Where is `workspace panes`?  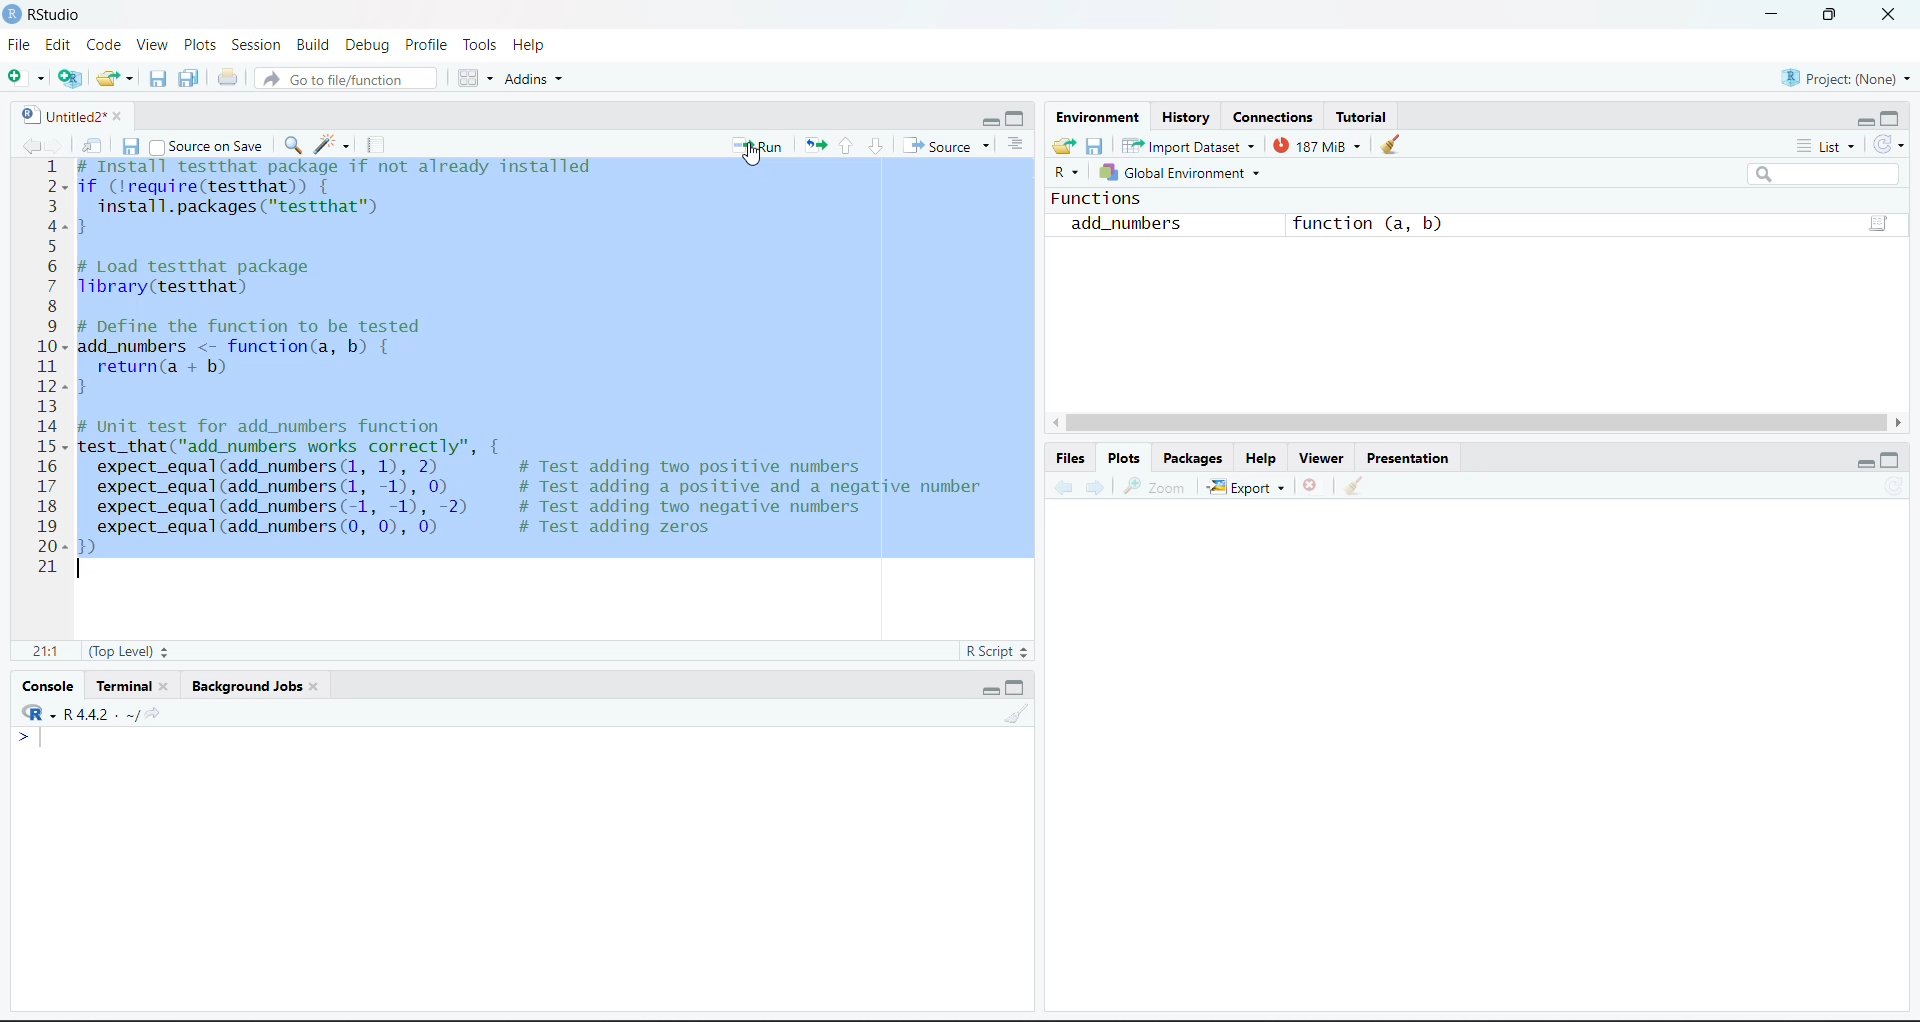 workspace panes is located at coordinates (475, 79).